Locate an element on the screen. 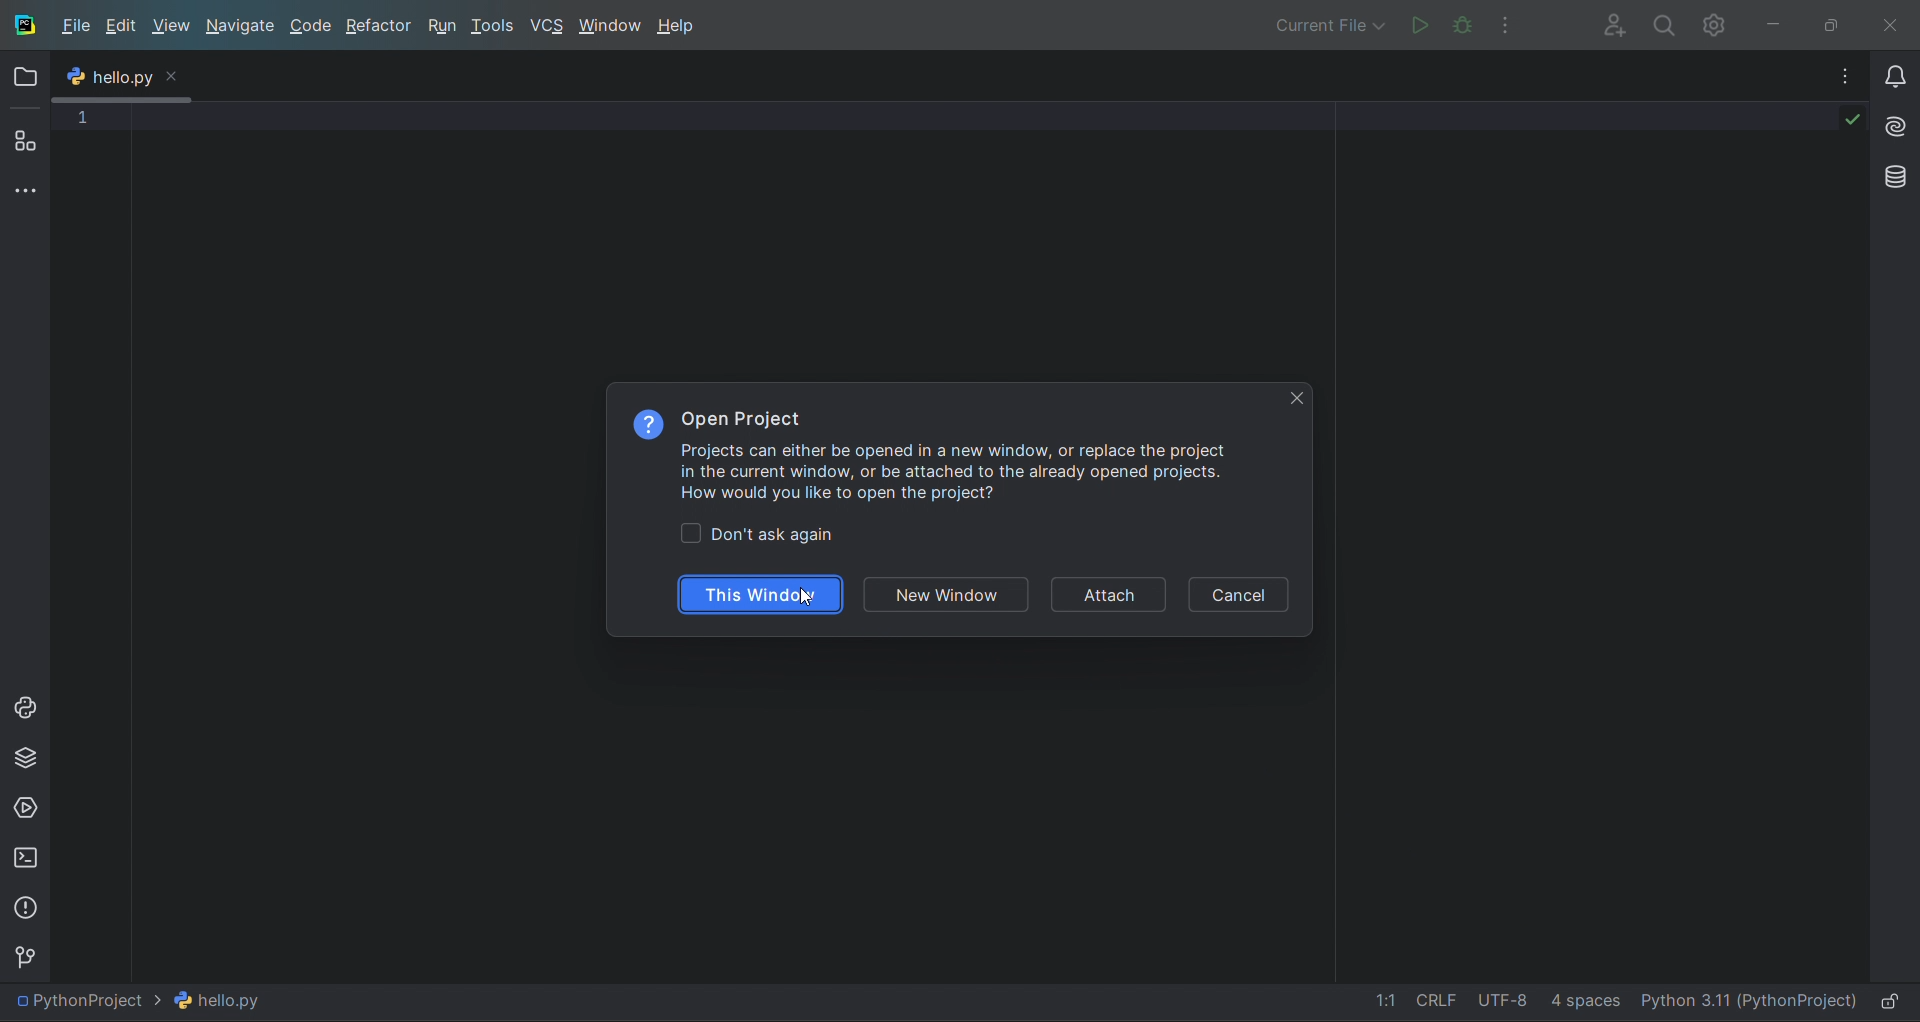 The image size is (1920, 1022). database is located at coordinates (1891, 175).